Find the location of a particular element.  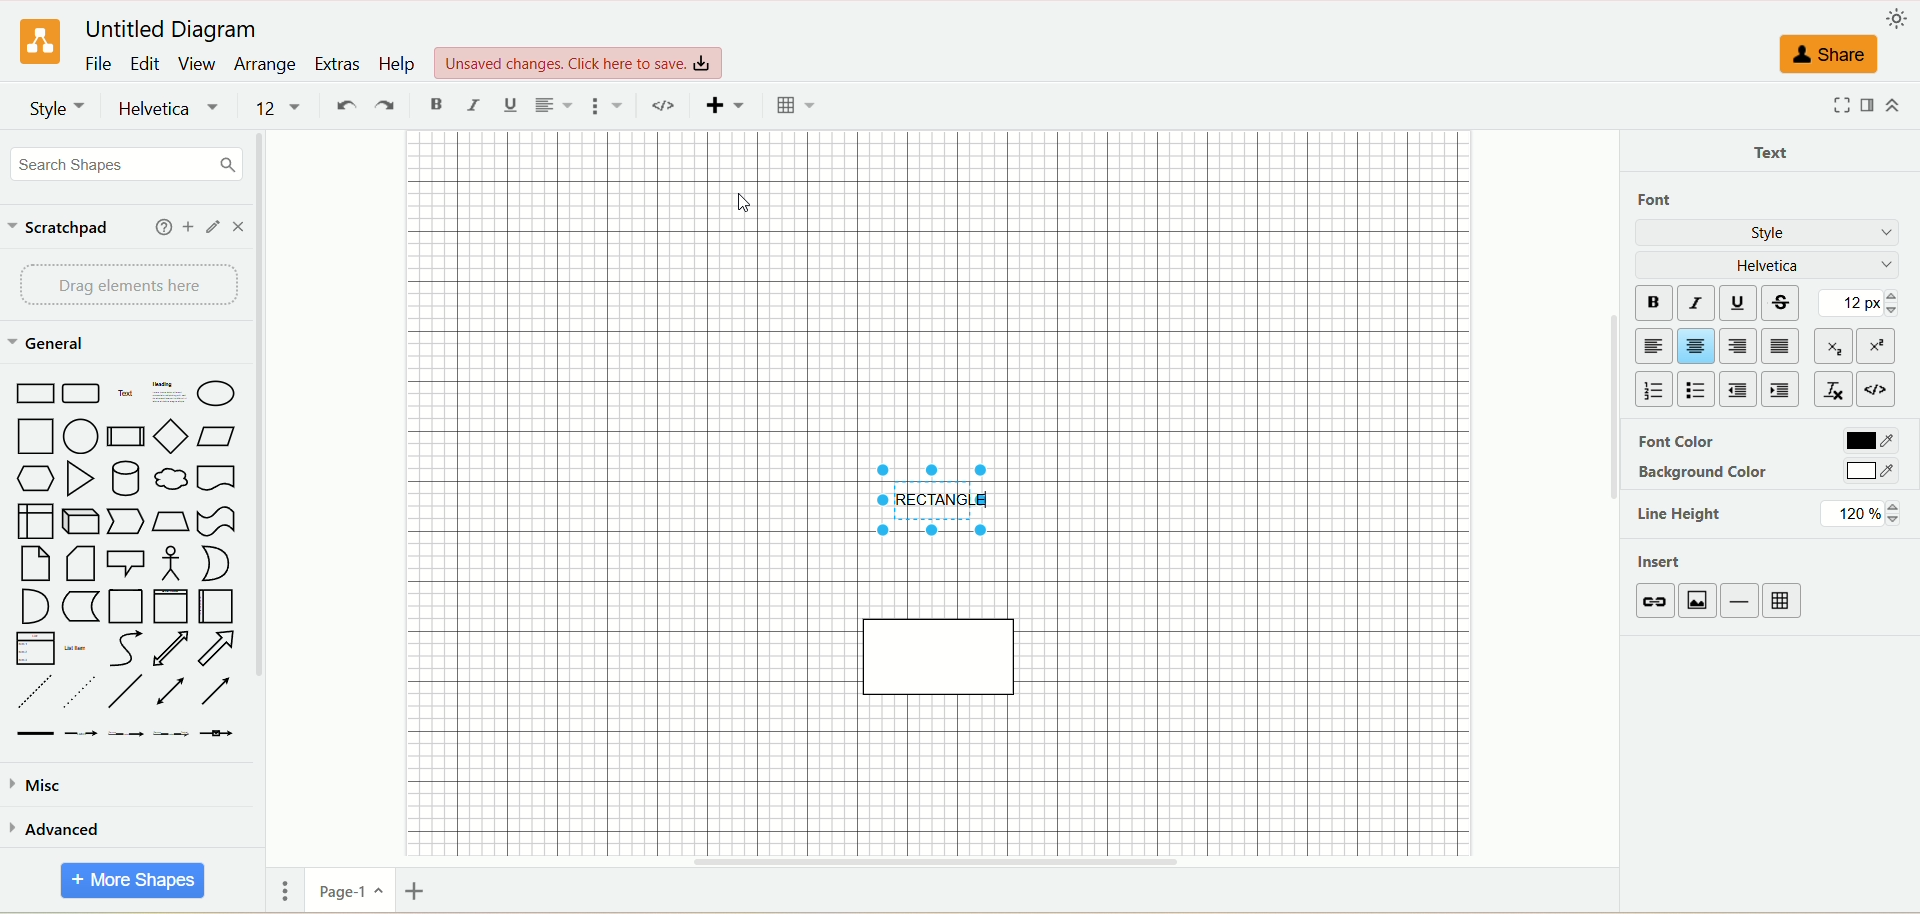

connector 3 is located at coordinates (126, 733).